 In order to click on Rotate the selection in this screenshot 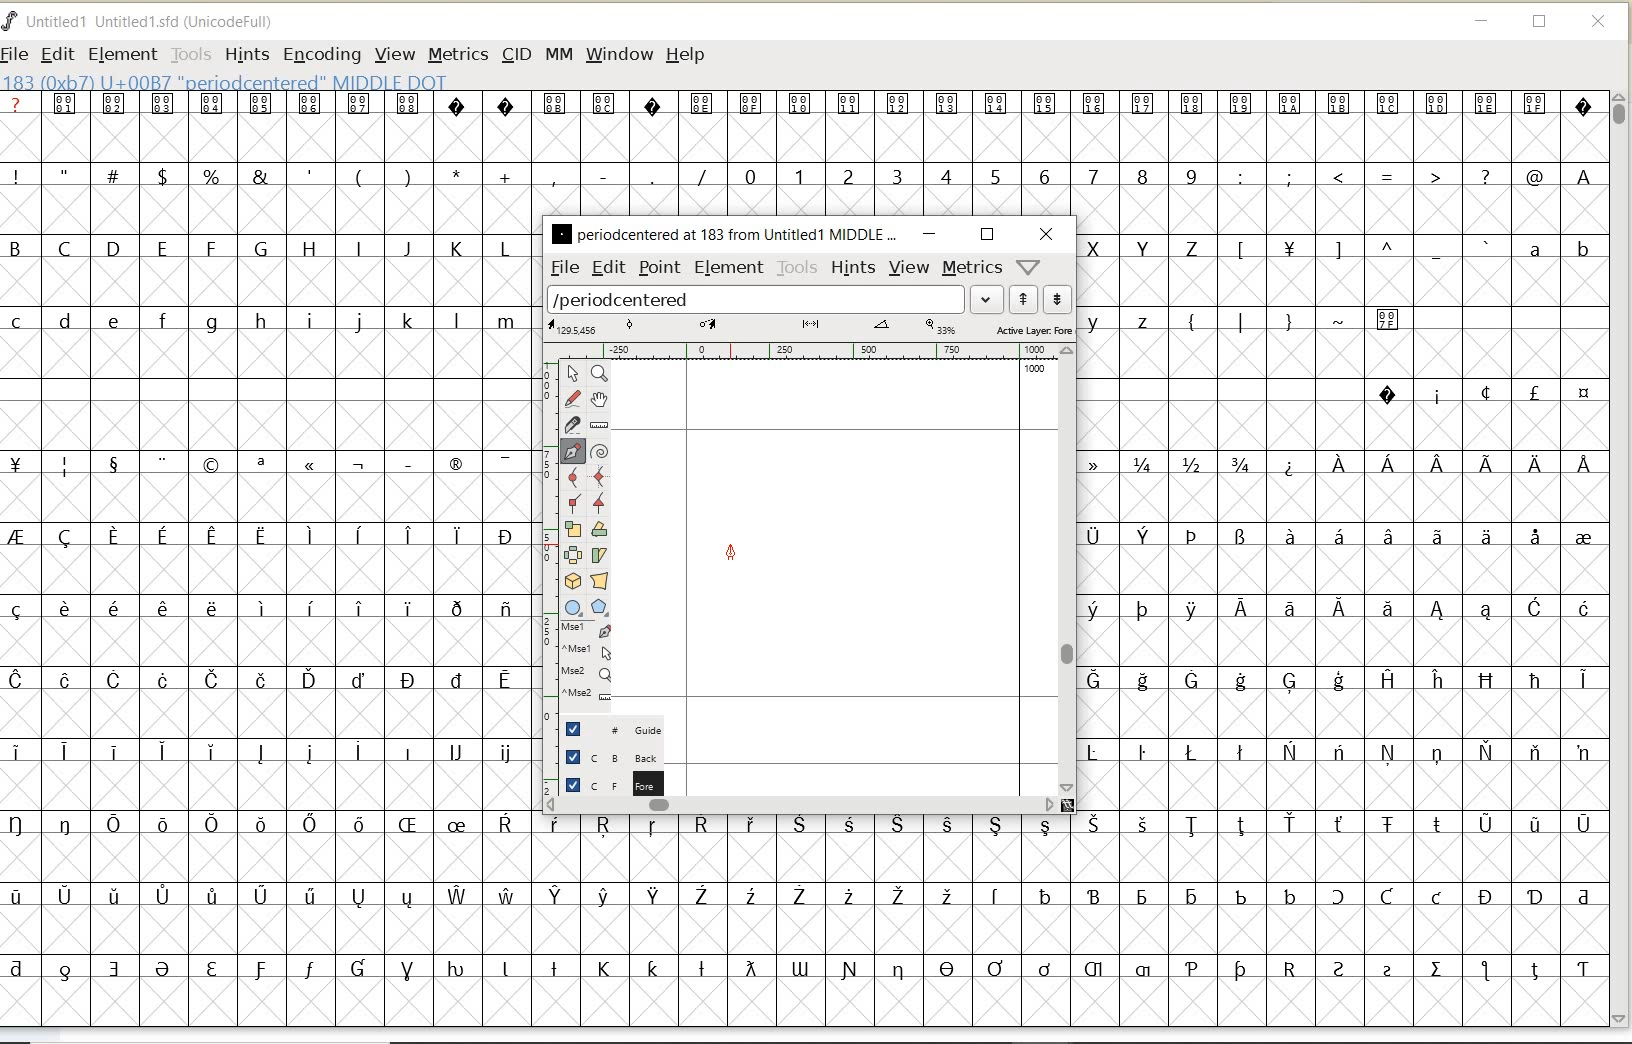, I will do `click(599, 529)`.